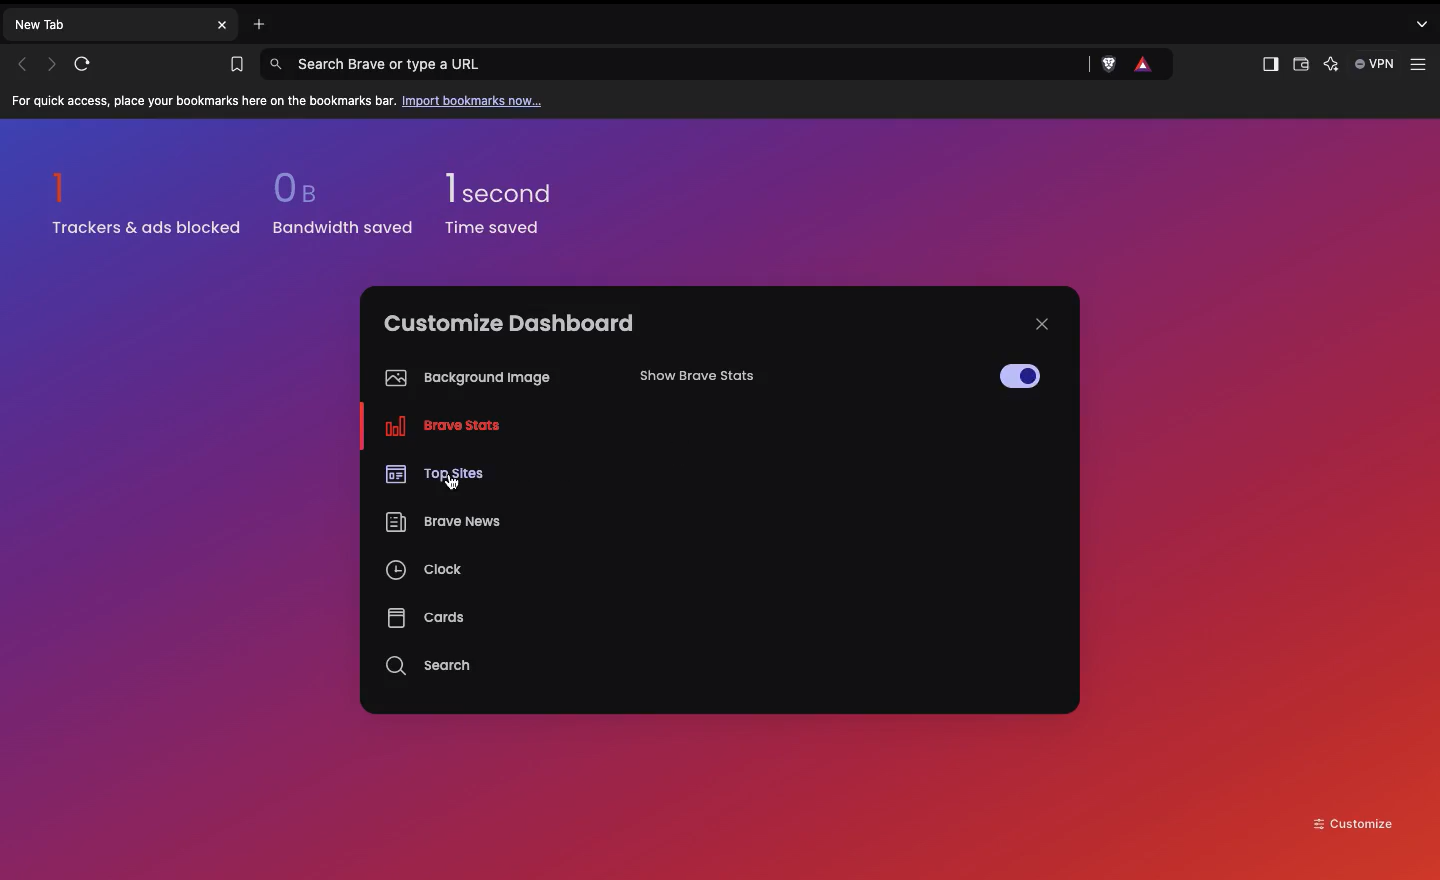  I want to click on 1 trackers & ads blocked, so click(147, 203).